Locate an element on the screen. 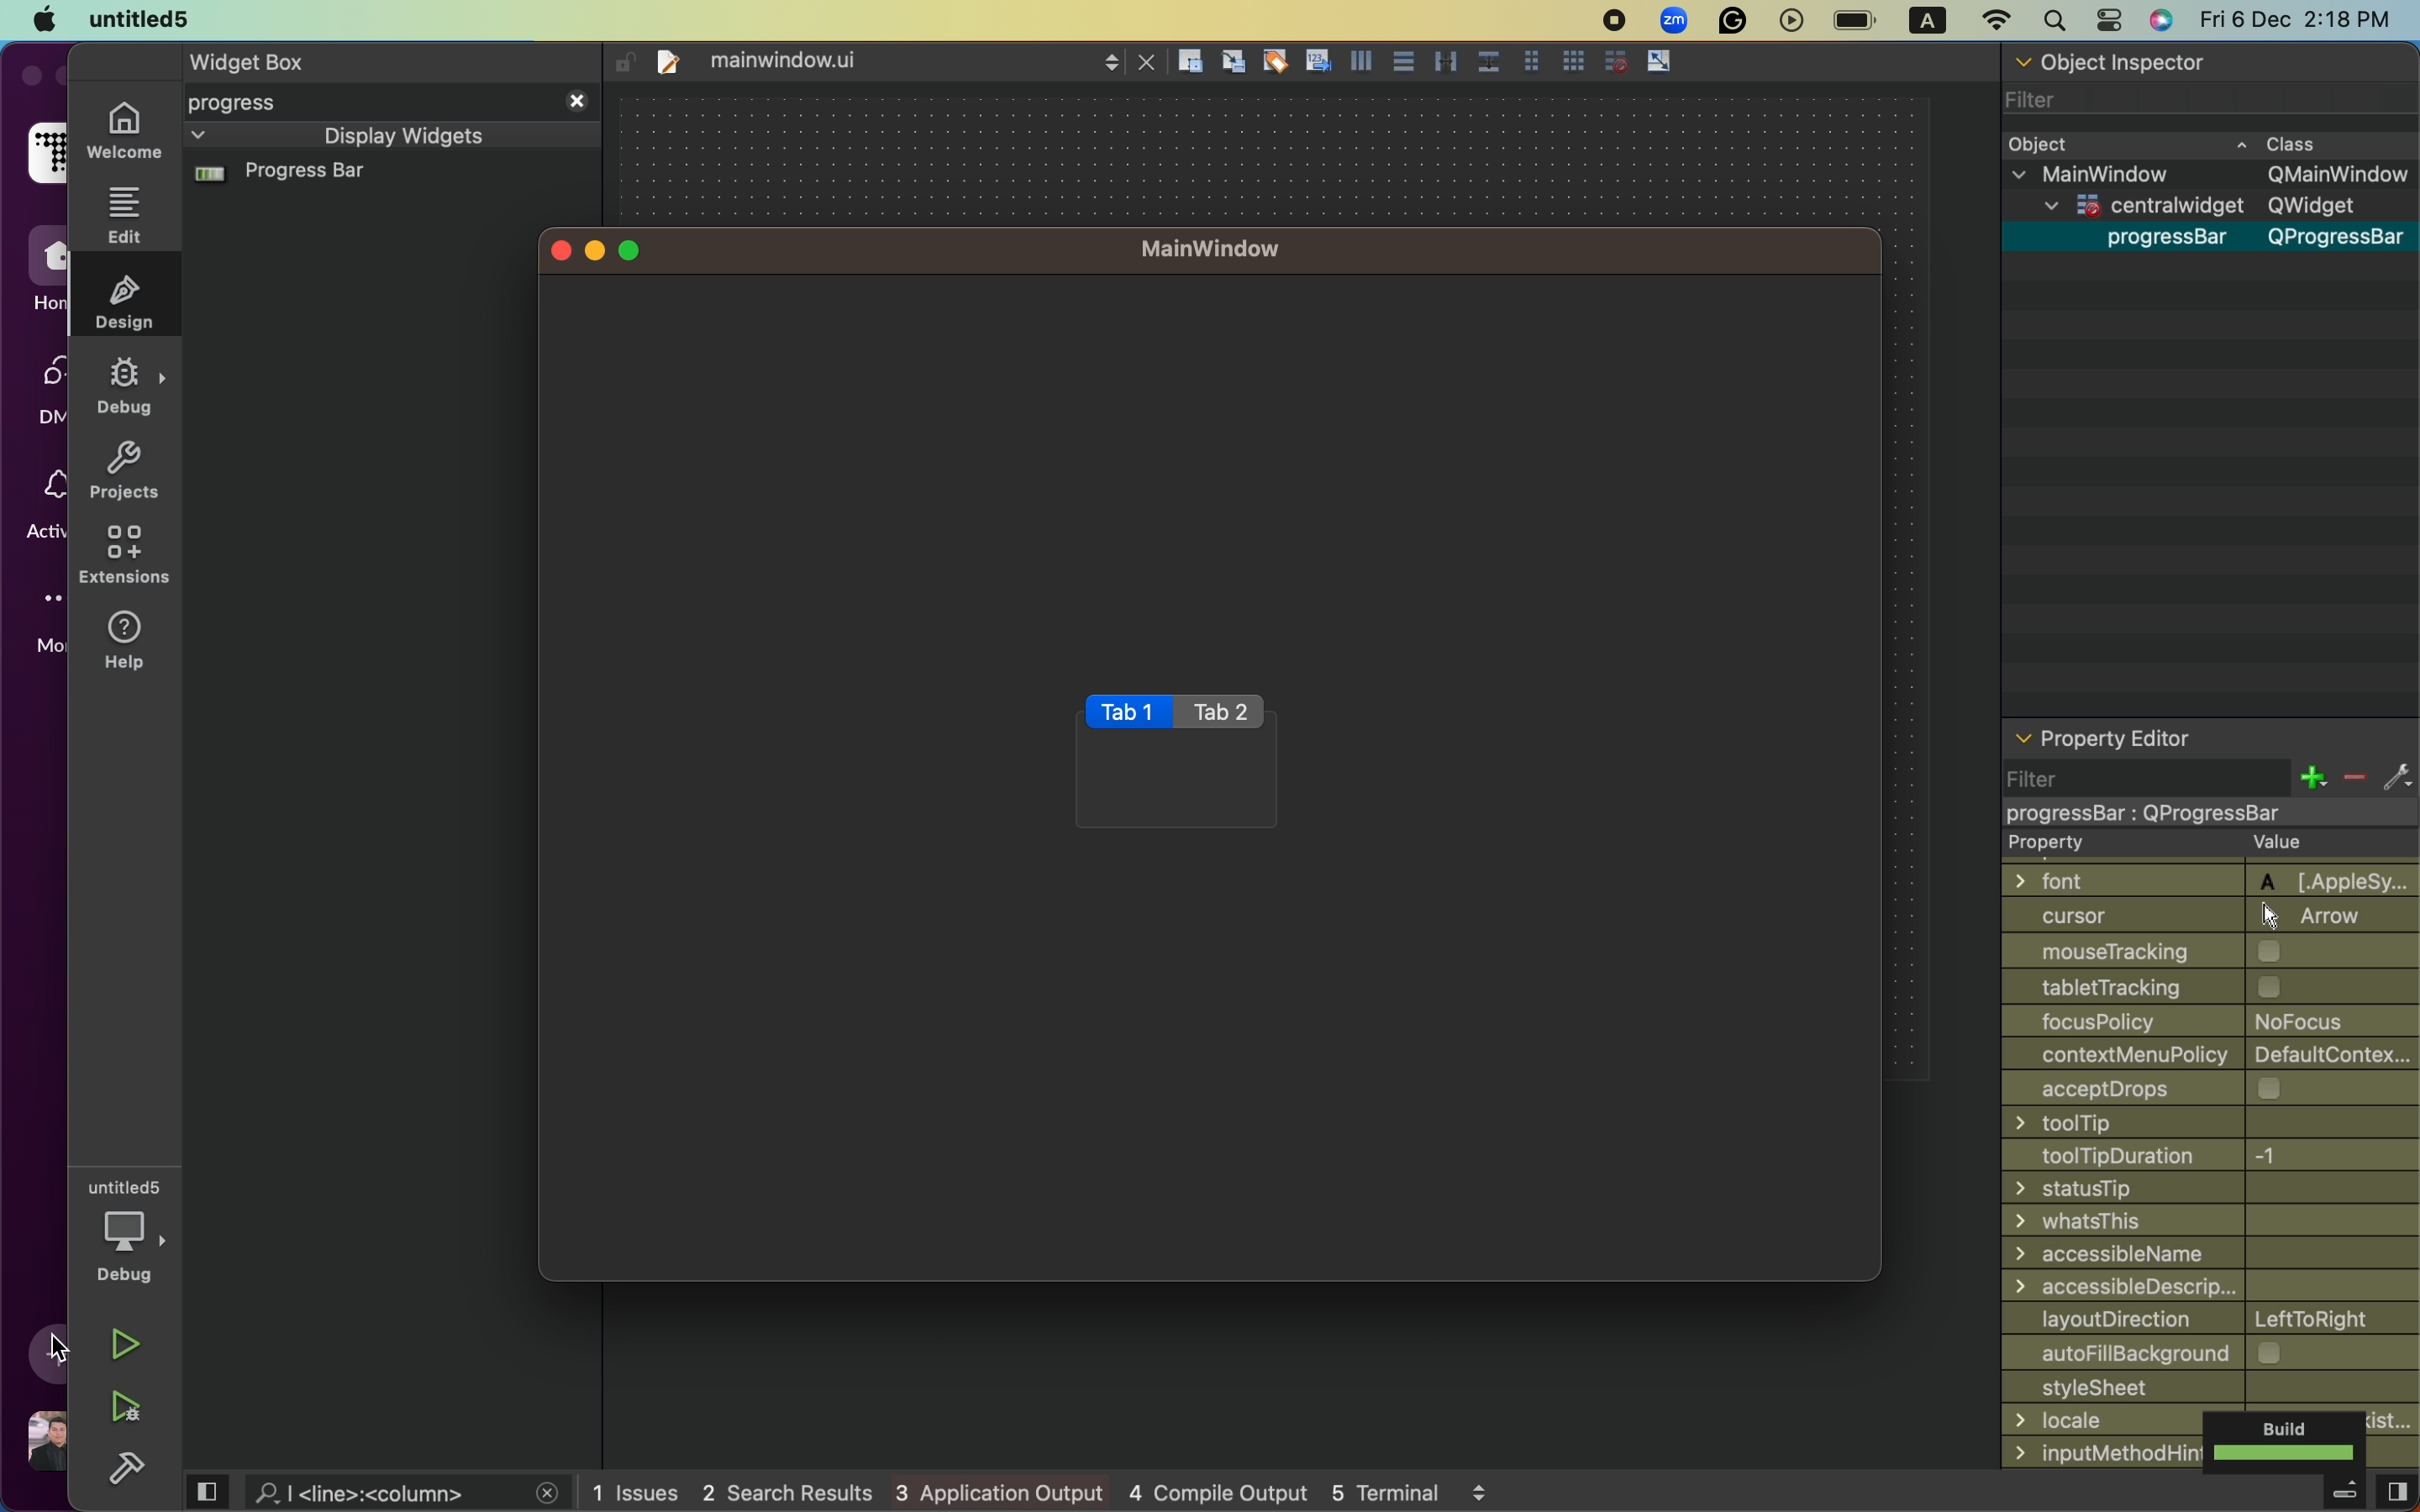 The width and height of the screenshot is (2420, 1512). wifi is located at coordinates (1997, 21).